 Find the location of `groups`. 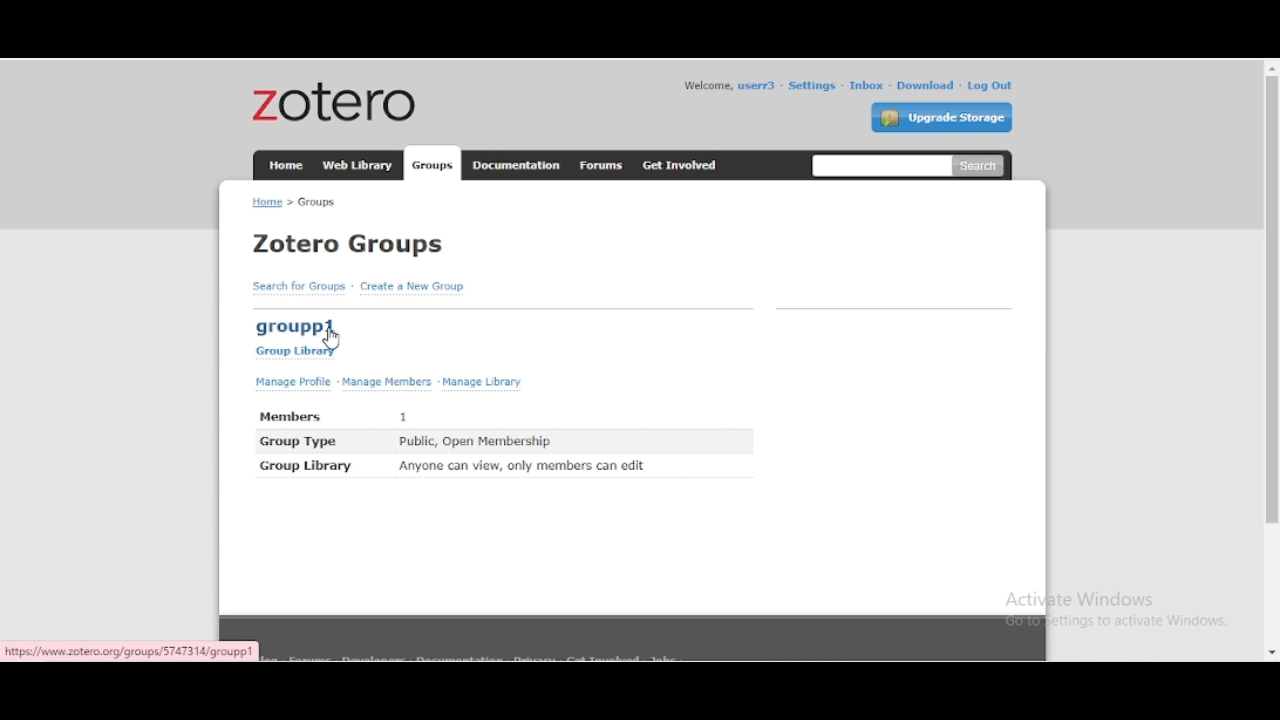

groups is located at coordinates (317, 202).